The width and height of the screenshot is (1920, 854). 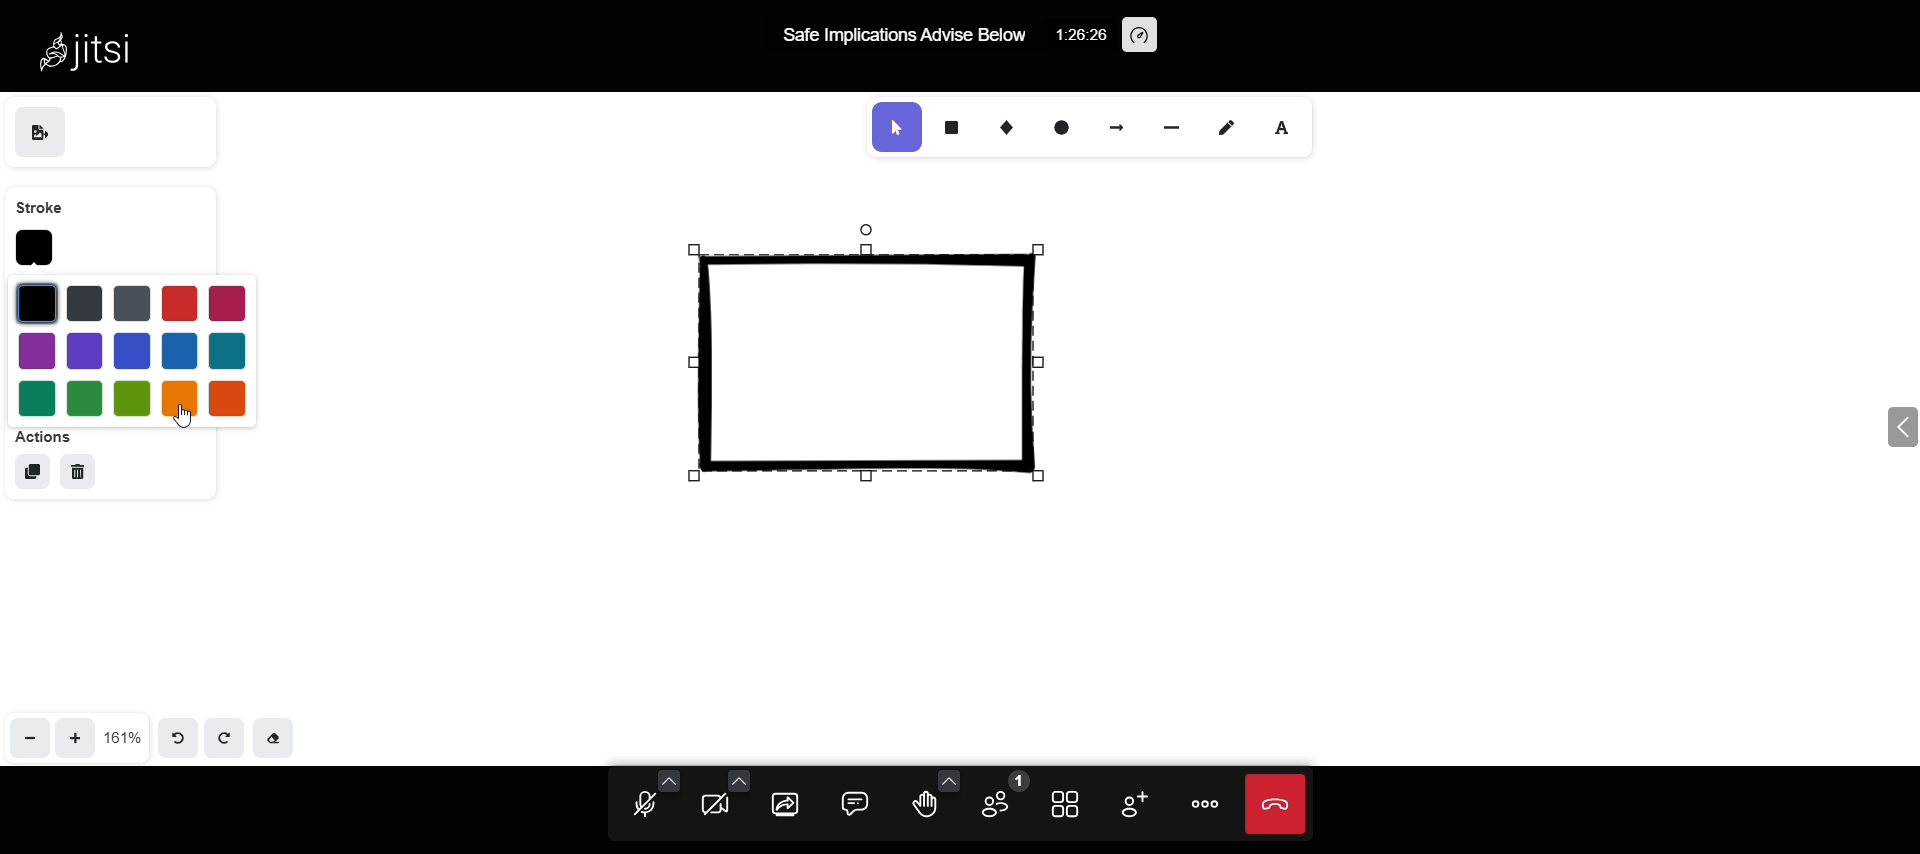 What do you see at coordinates (925, 809) in the screenshot?
I see `raise your hand` at bounding box center [925, 809].